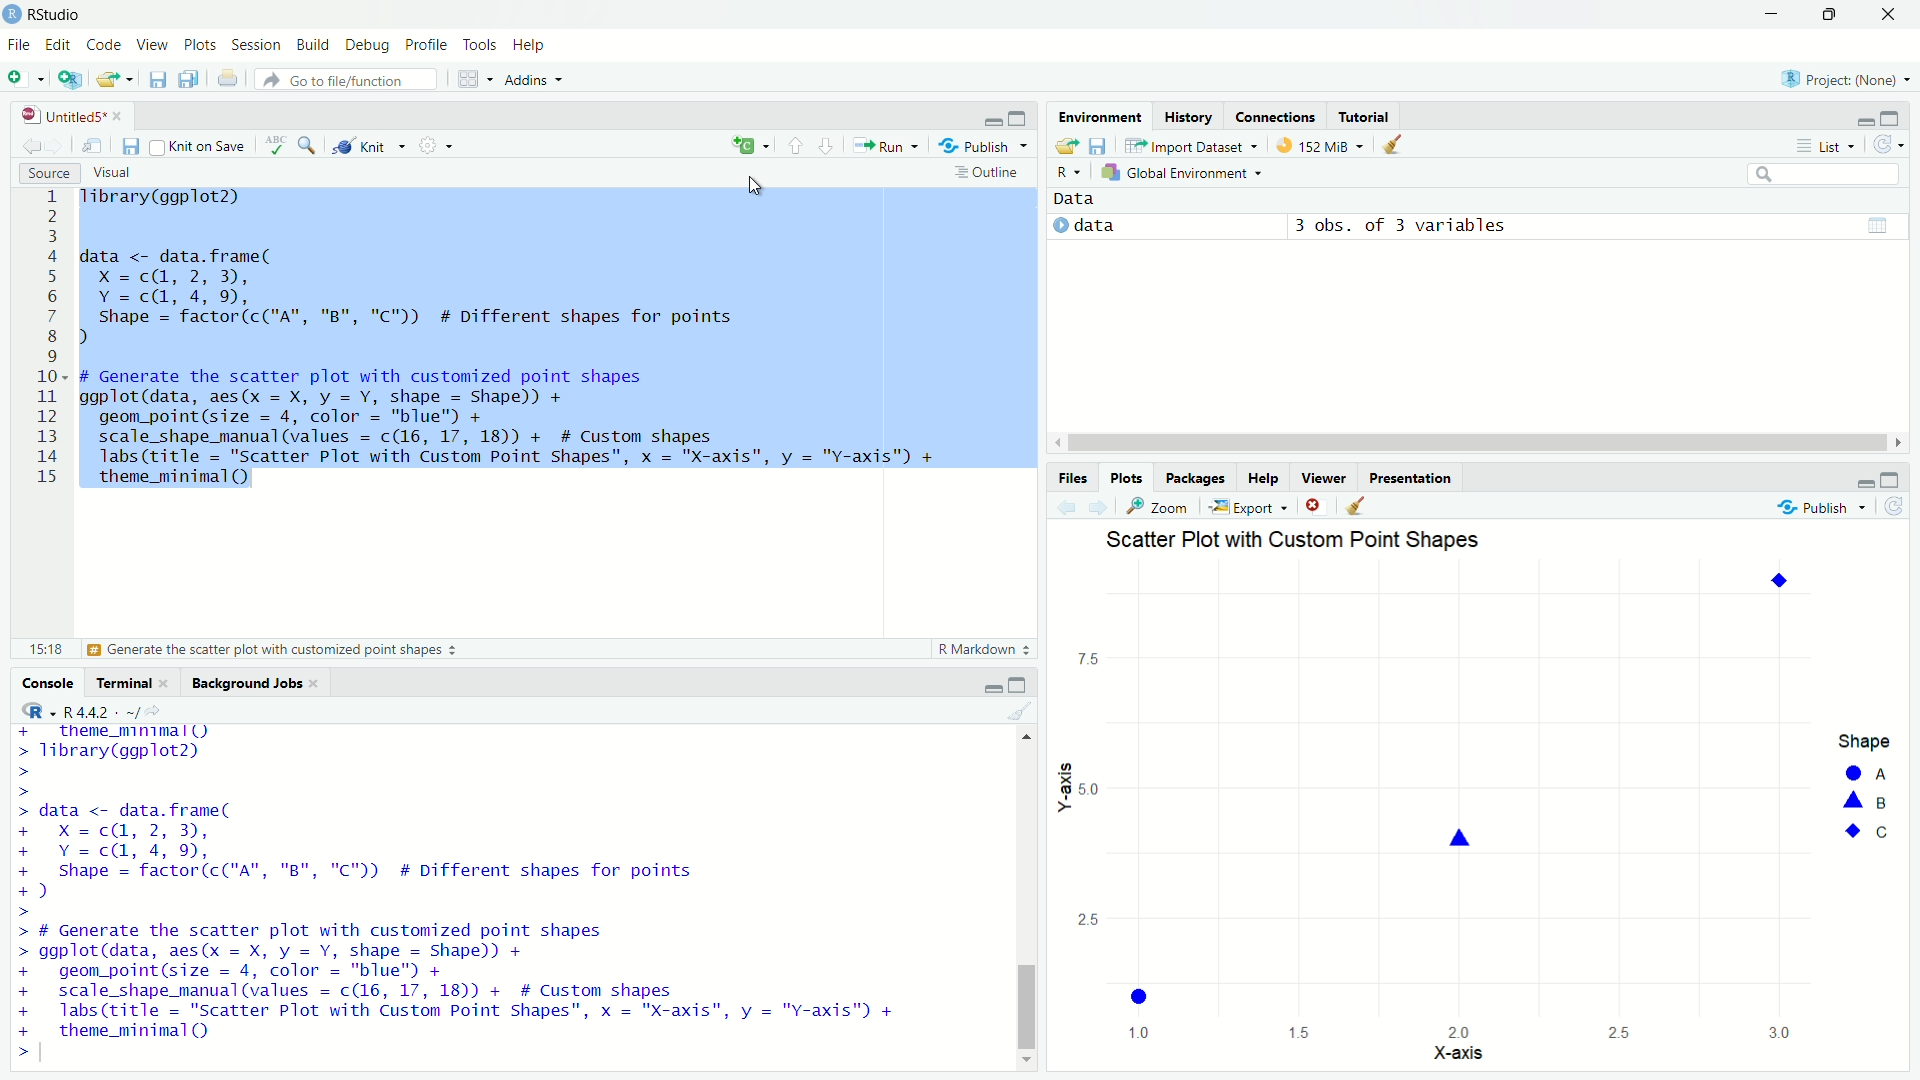 This screenshot has width=1920, height=1080. What do you see at coordinates (94, 145) in the screenshot?
I see `Show in new window` at bounding box center [94, 145].